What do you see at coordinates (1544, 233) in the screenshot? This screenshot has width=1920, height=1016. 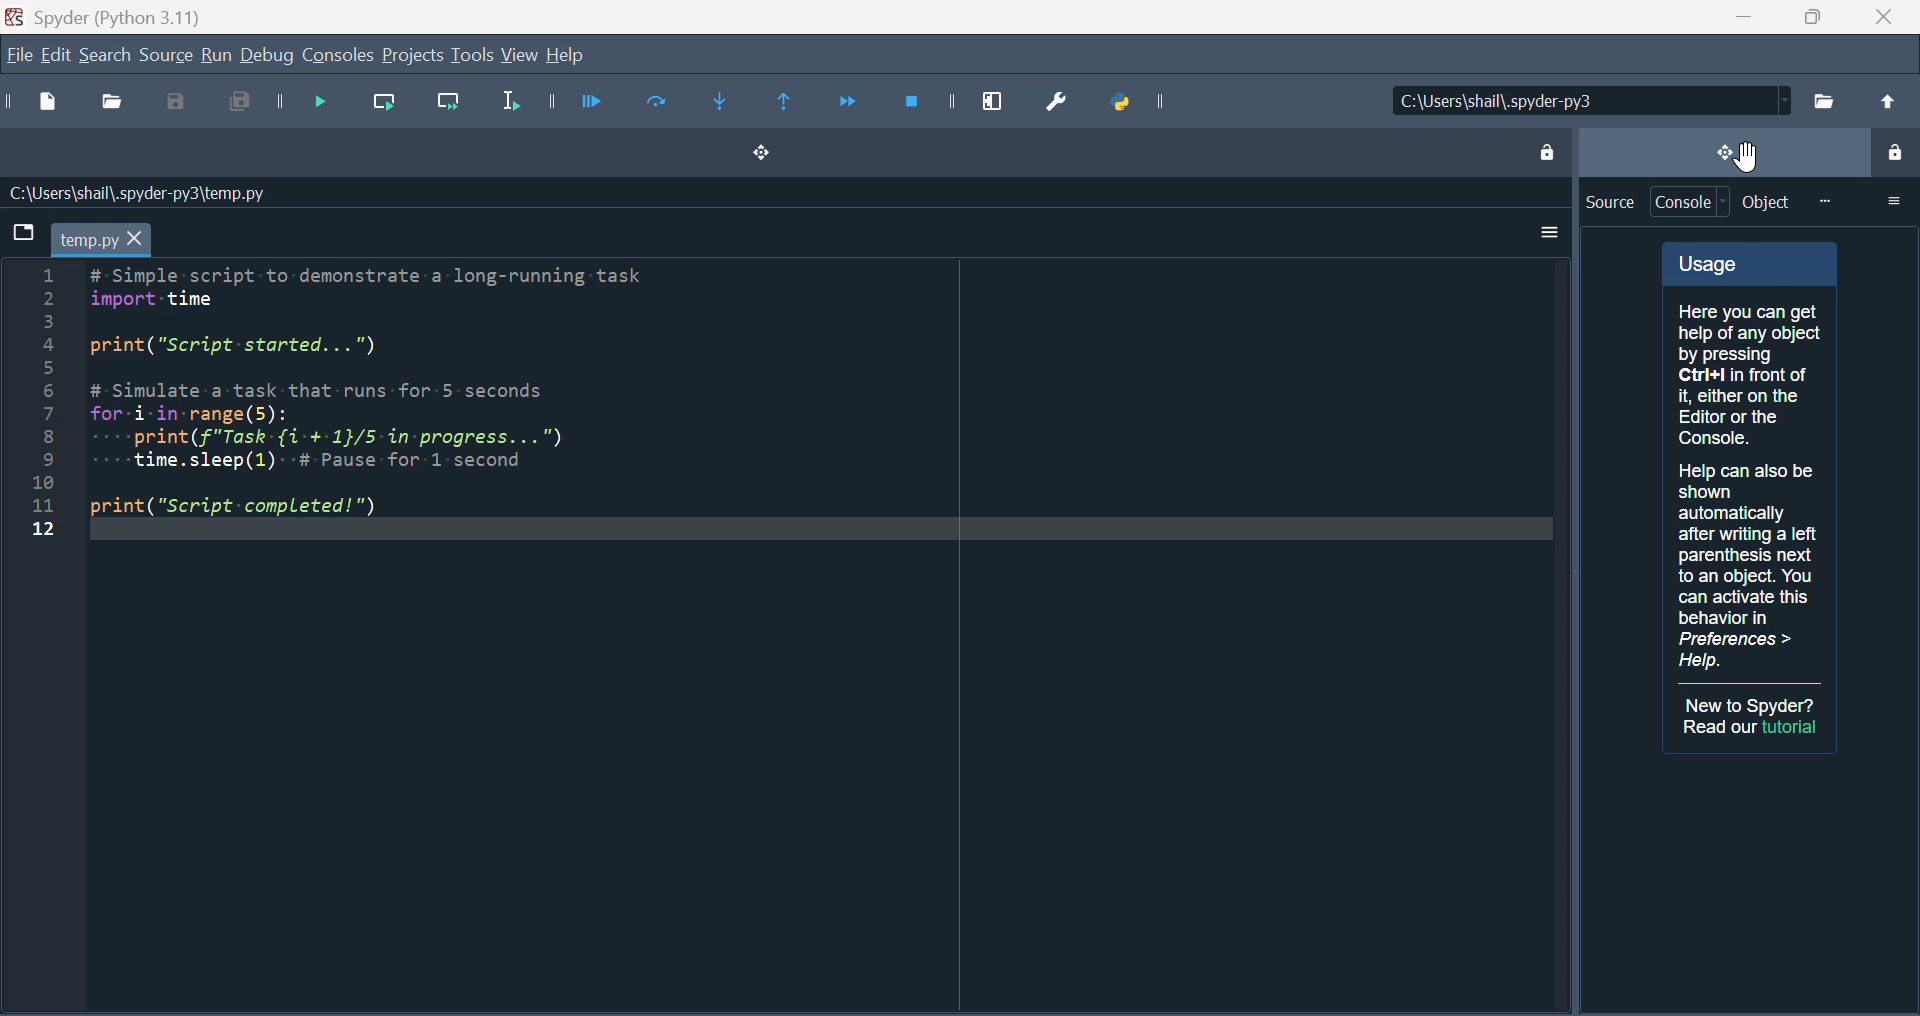 I see `More options` at bounding box center [1544, 233].